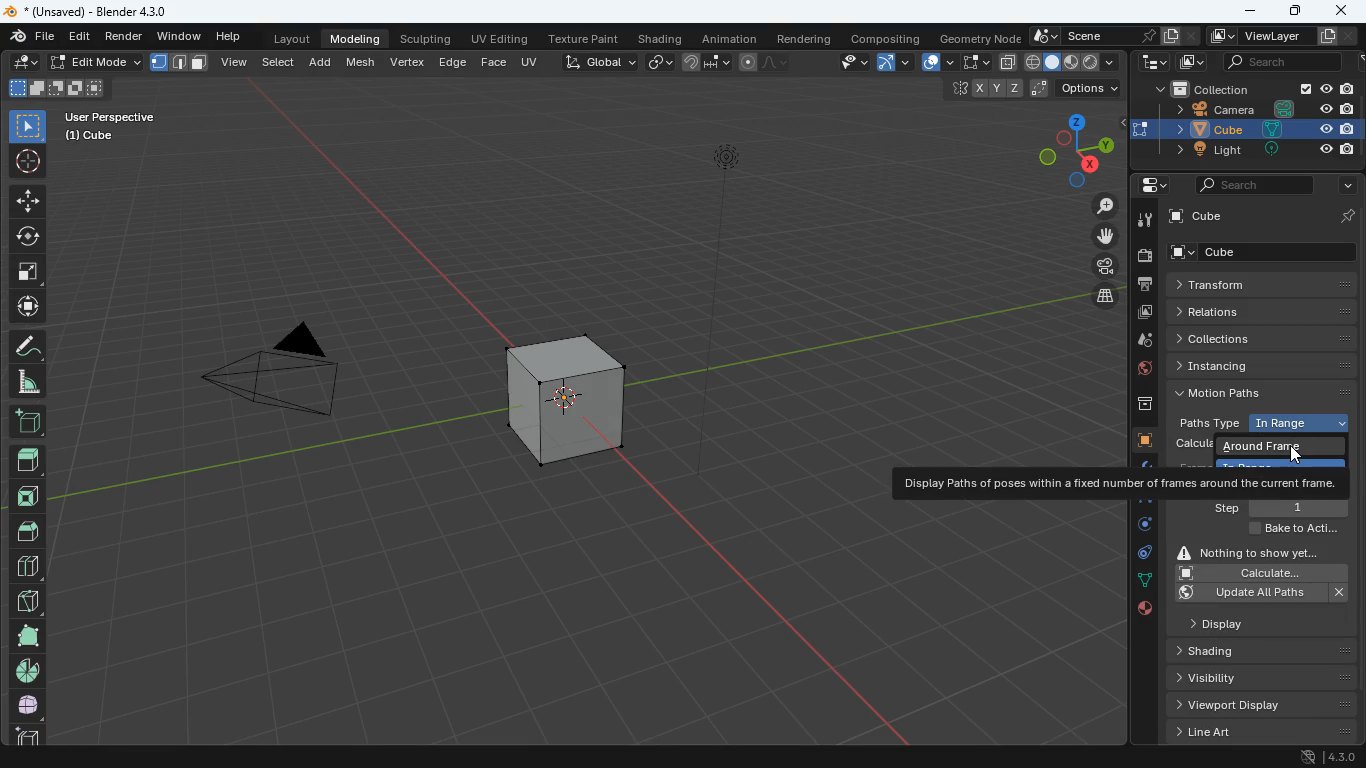 This screenshot has height=768, width=1366. I want to click on copy, so click(660, 60).